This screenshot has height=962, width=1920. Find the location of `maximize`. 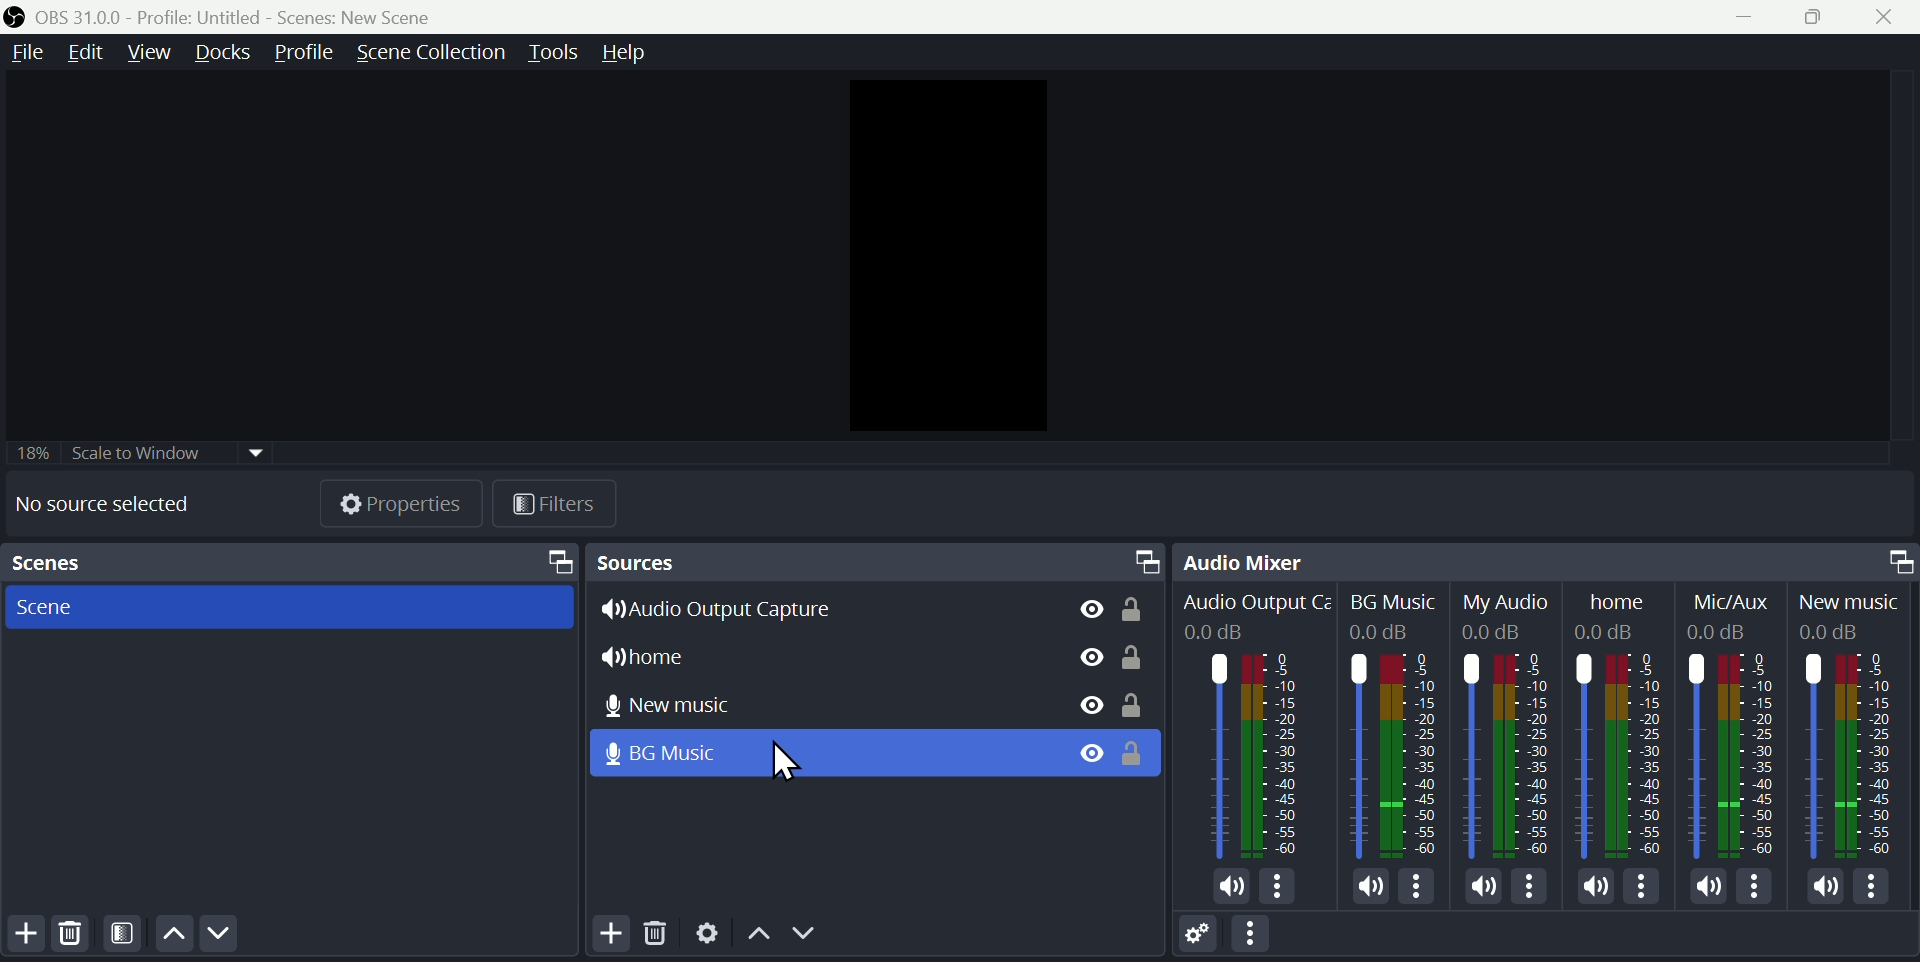

maximize is located at coordinates (1894, 557).